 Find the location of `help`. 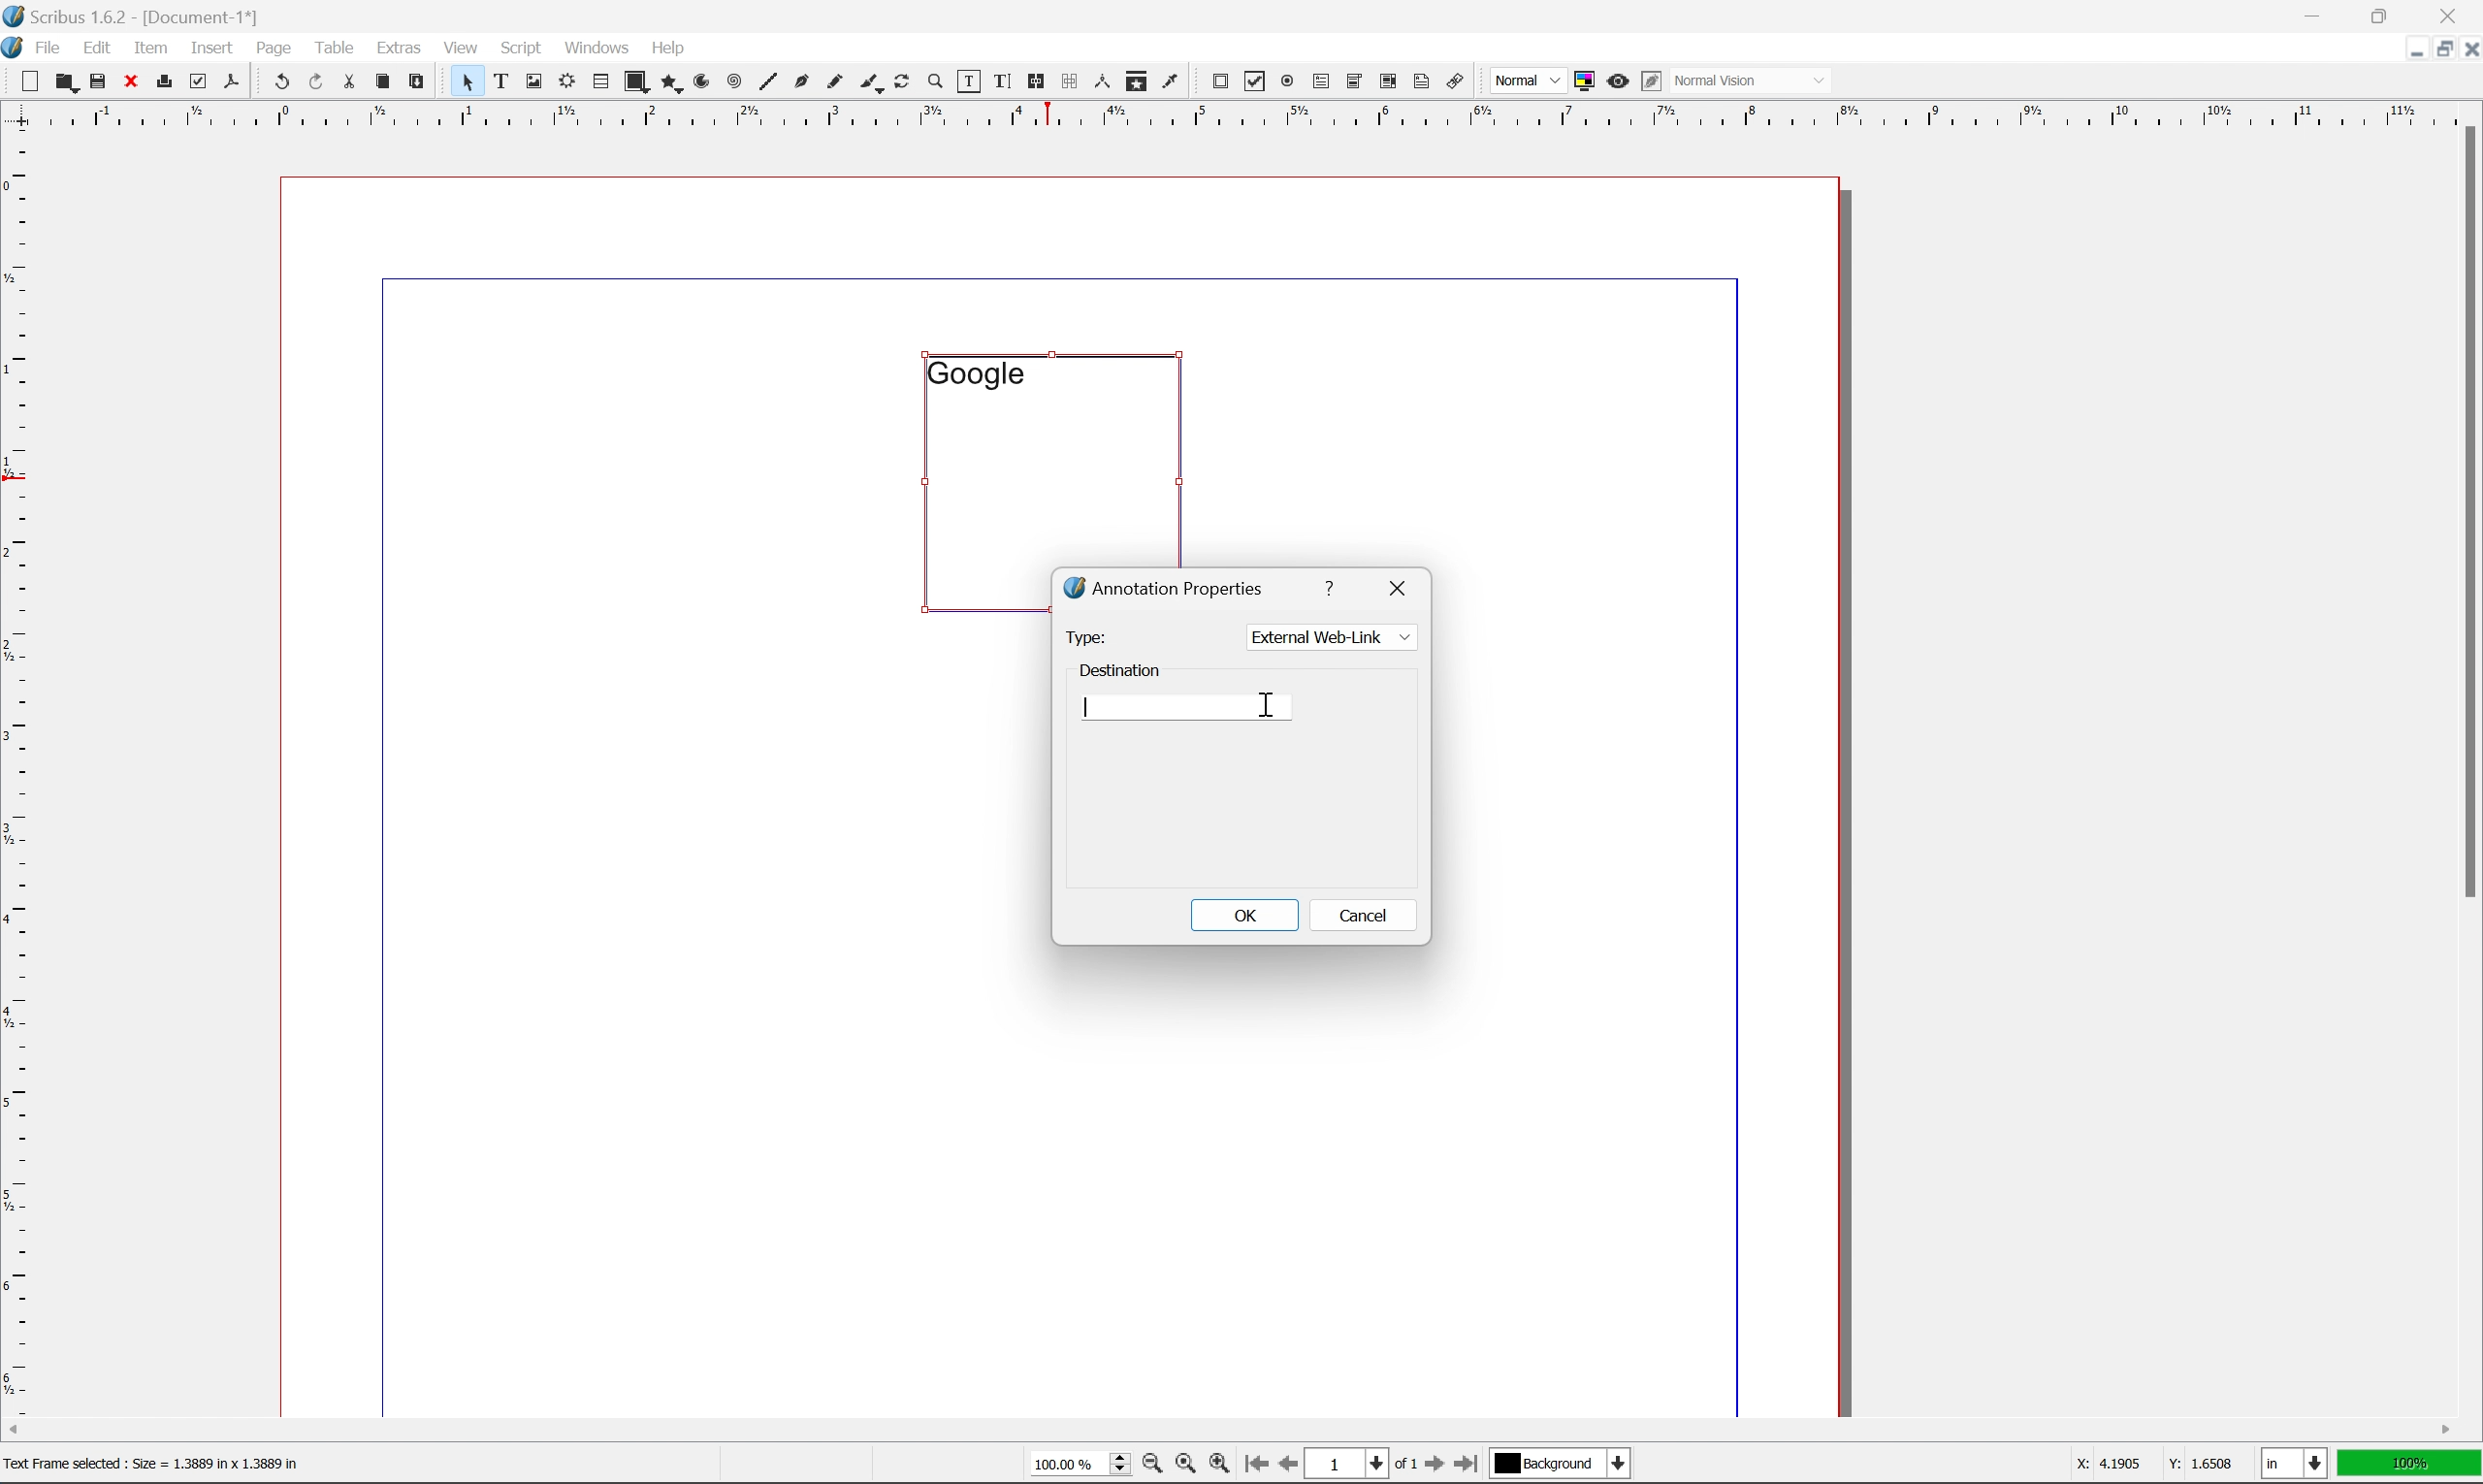

help is located at coordinates (1333, 585).